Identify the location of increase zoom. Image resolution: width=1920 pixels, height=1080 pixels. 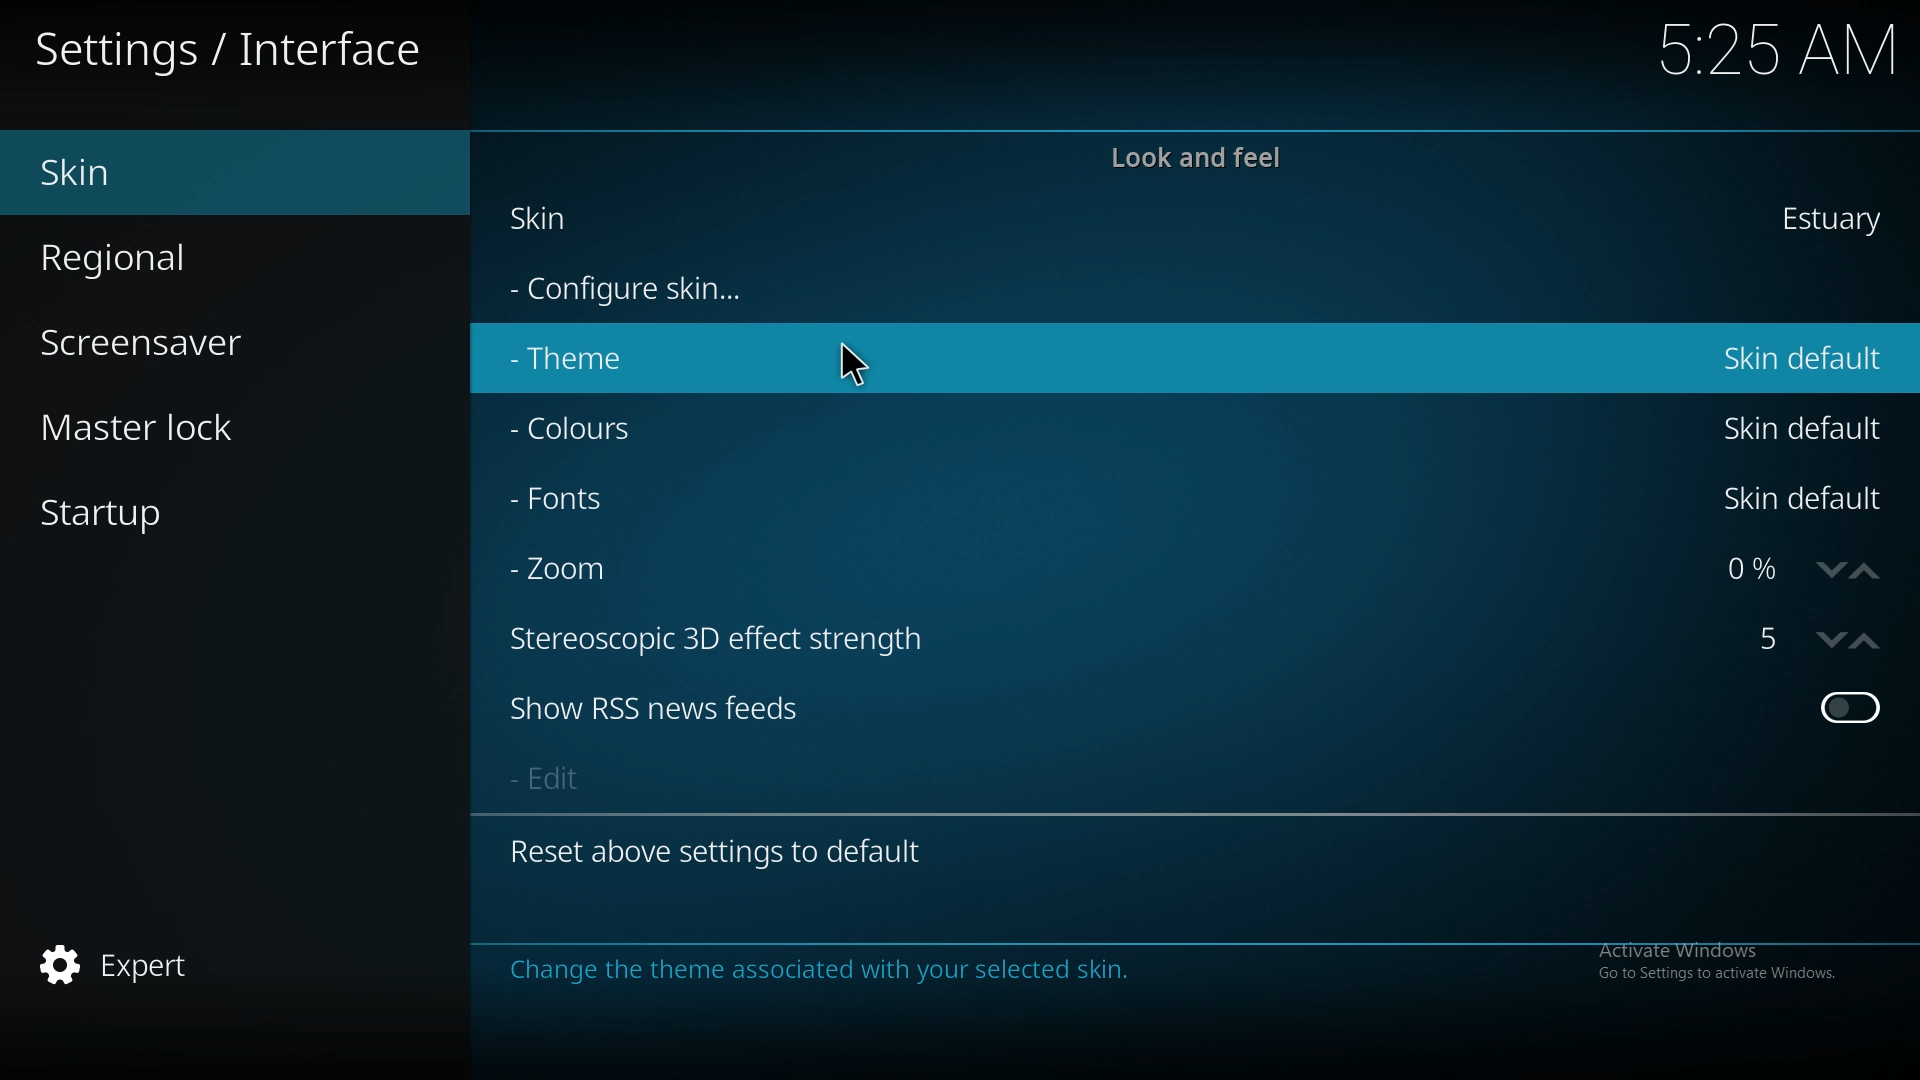
(1866, 569).